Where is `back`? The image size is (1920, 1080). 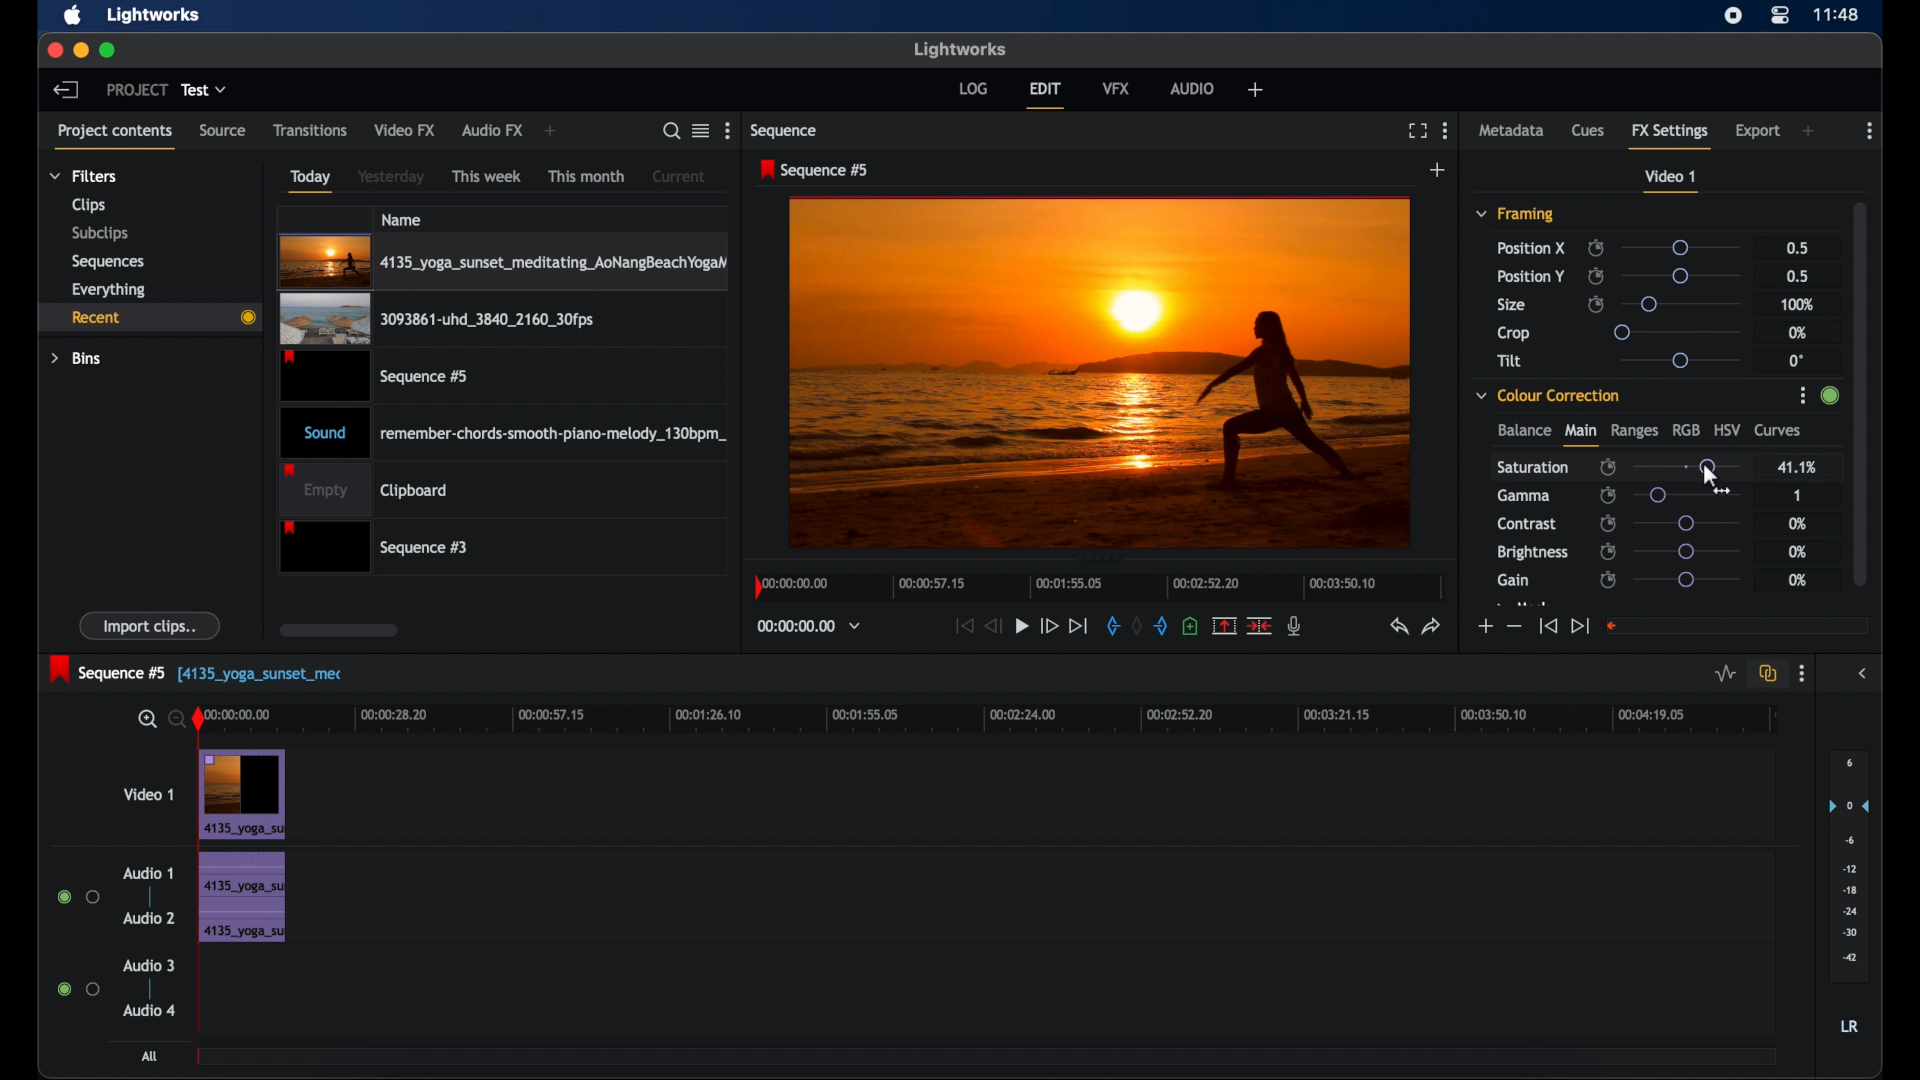 back is located at coordinates (66, 89).